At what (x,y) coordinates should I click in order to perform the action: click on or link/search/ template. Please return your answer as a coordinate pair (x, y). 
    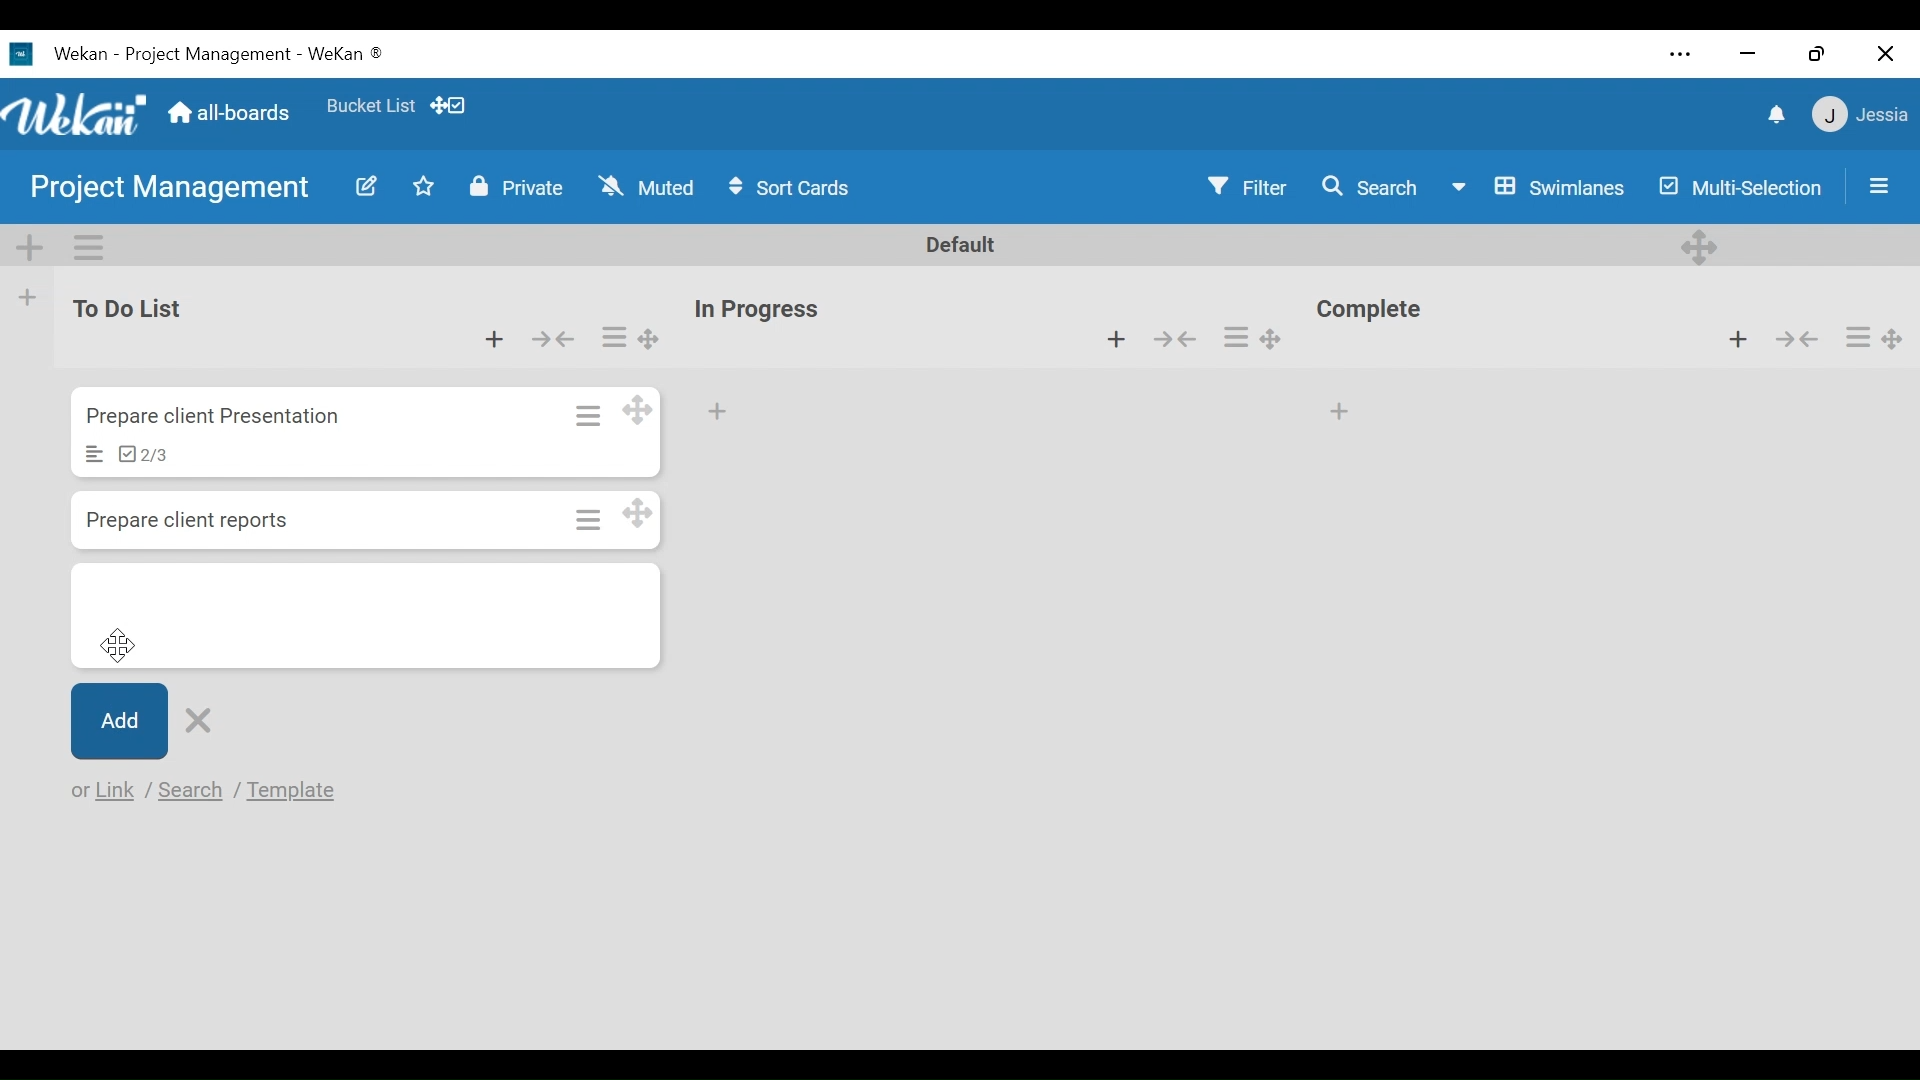
    Looking at the image, I should click on (207, 791).